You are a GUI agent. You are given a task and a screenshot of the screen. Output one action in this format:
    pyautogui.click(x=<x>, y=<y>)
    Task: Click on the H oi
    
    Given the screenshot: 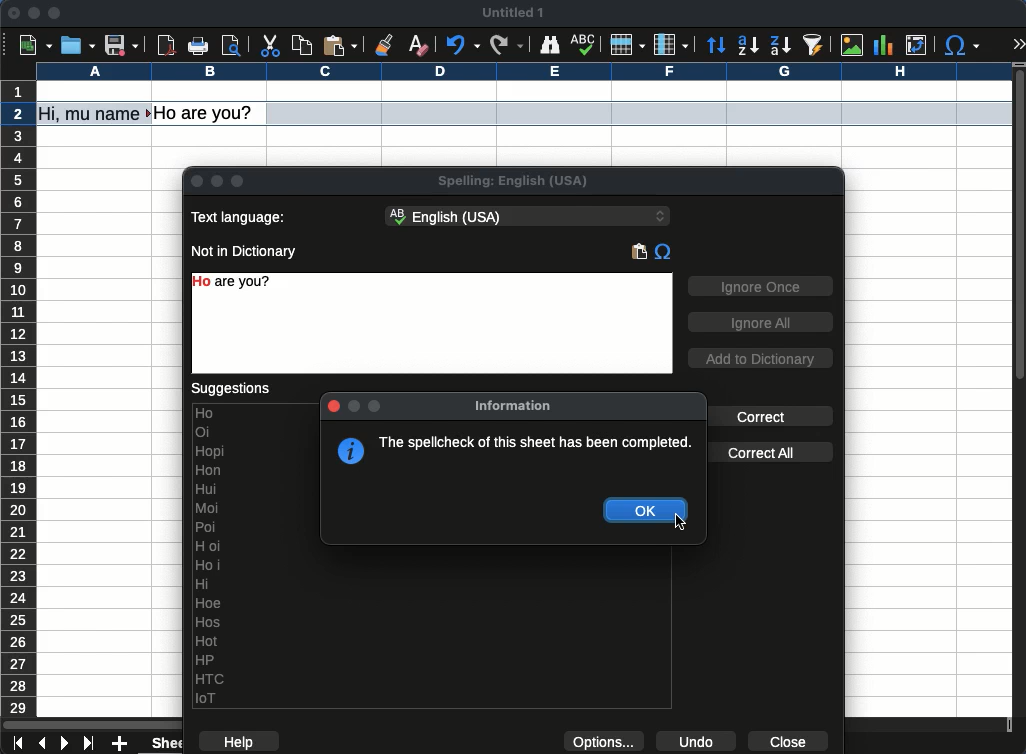 What is the action you would take?
    pyautogui.click(x=209, y=546)
    